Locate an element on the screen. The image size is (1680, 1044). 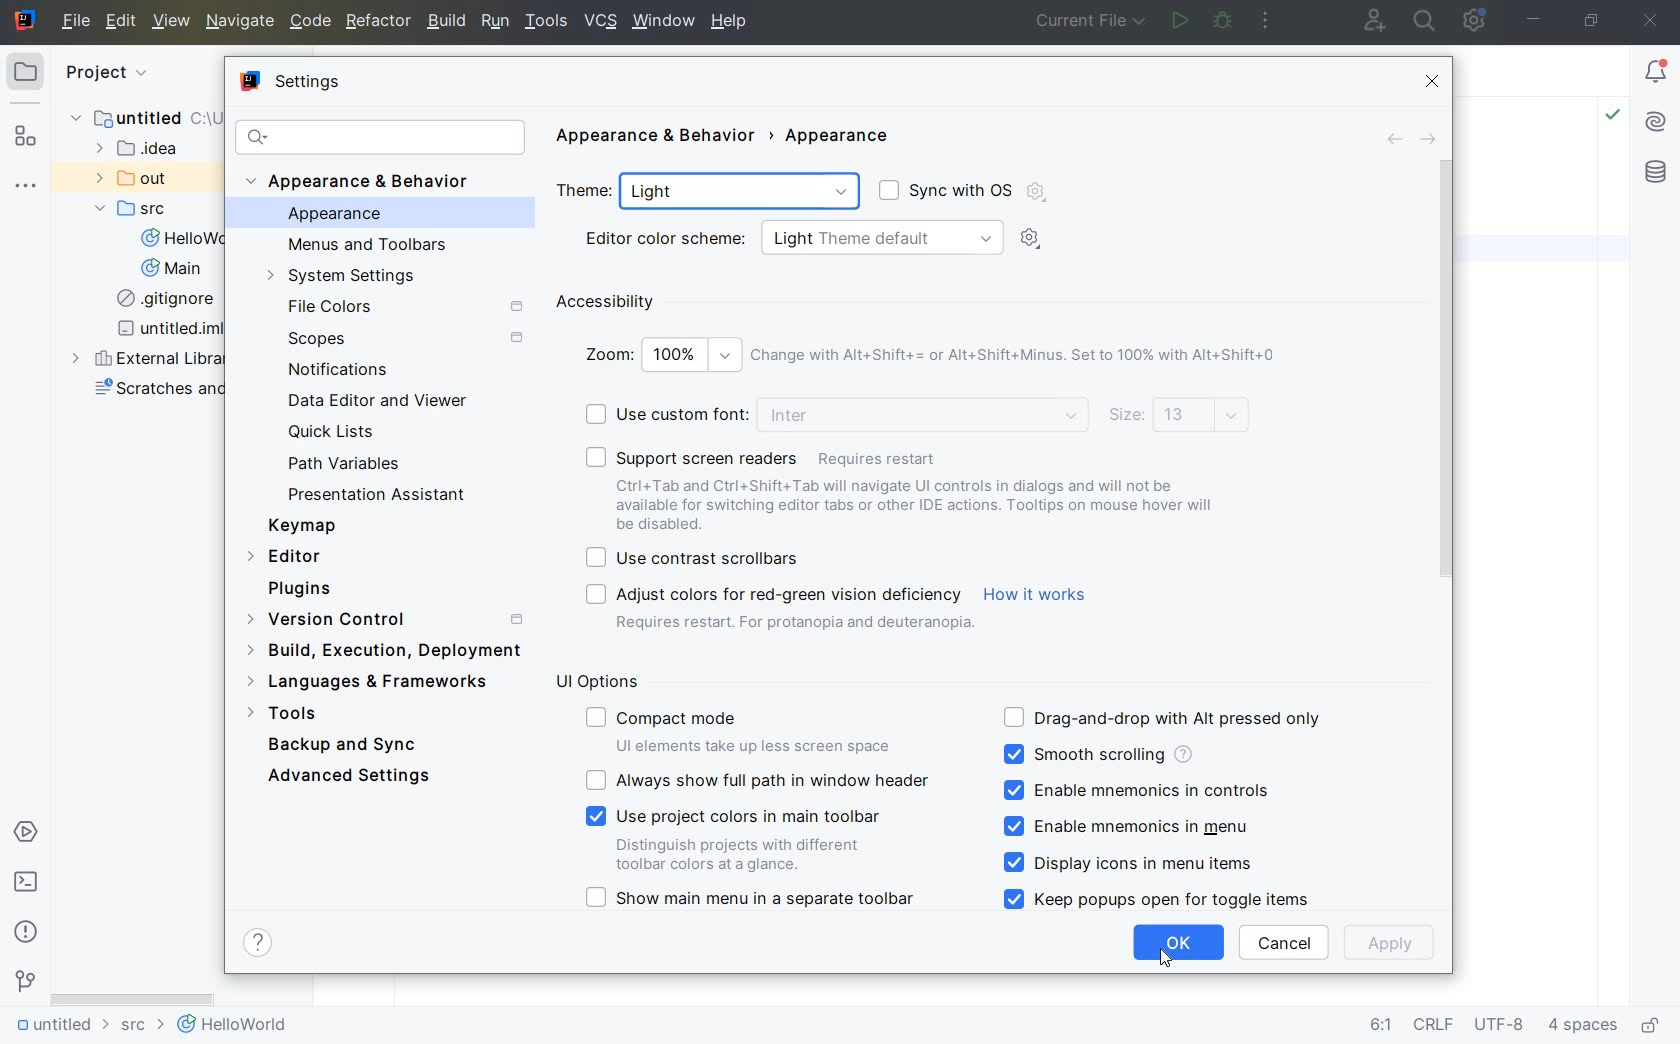
SCRATCHES AND CONSOLES is located at coordinates (158, 392).